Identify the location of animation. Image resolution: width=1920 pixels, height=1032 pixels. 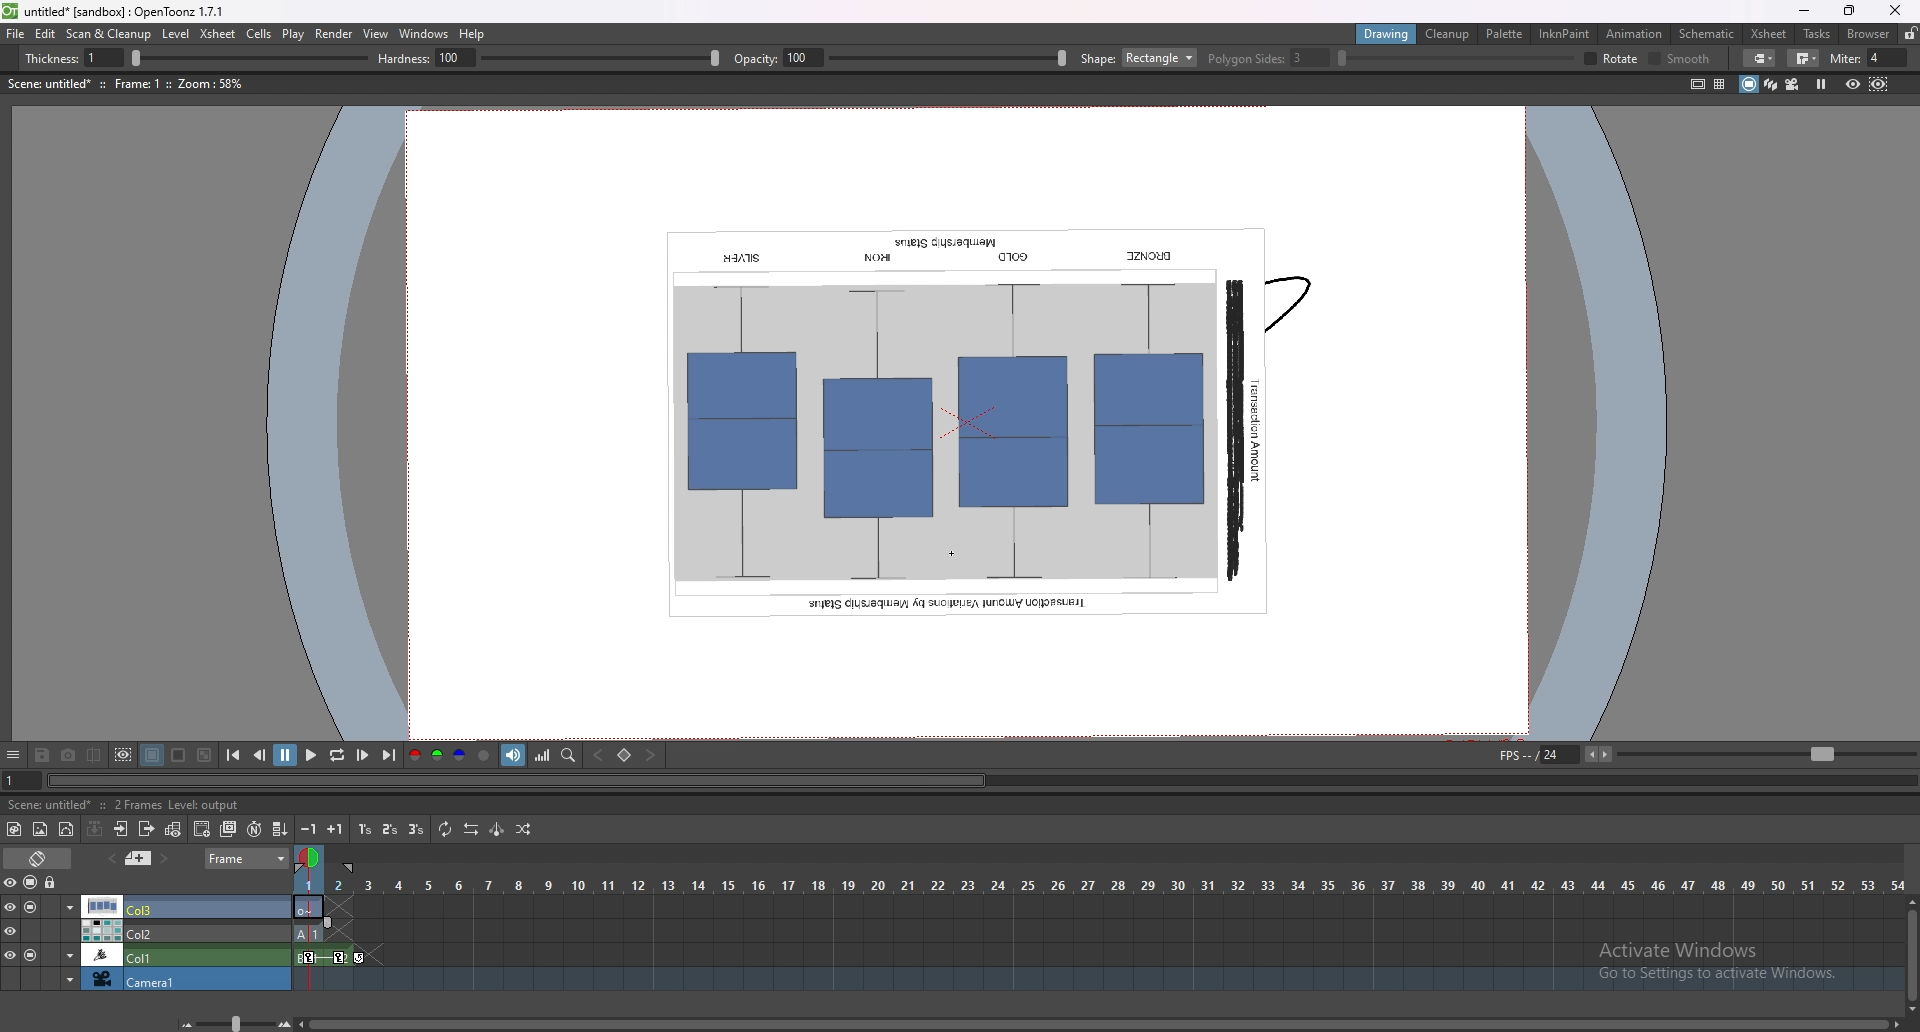
(1636, 34).